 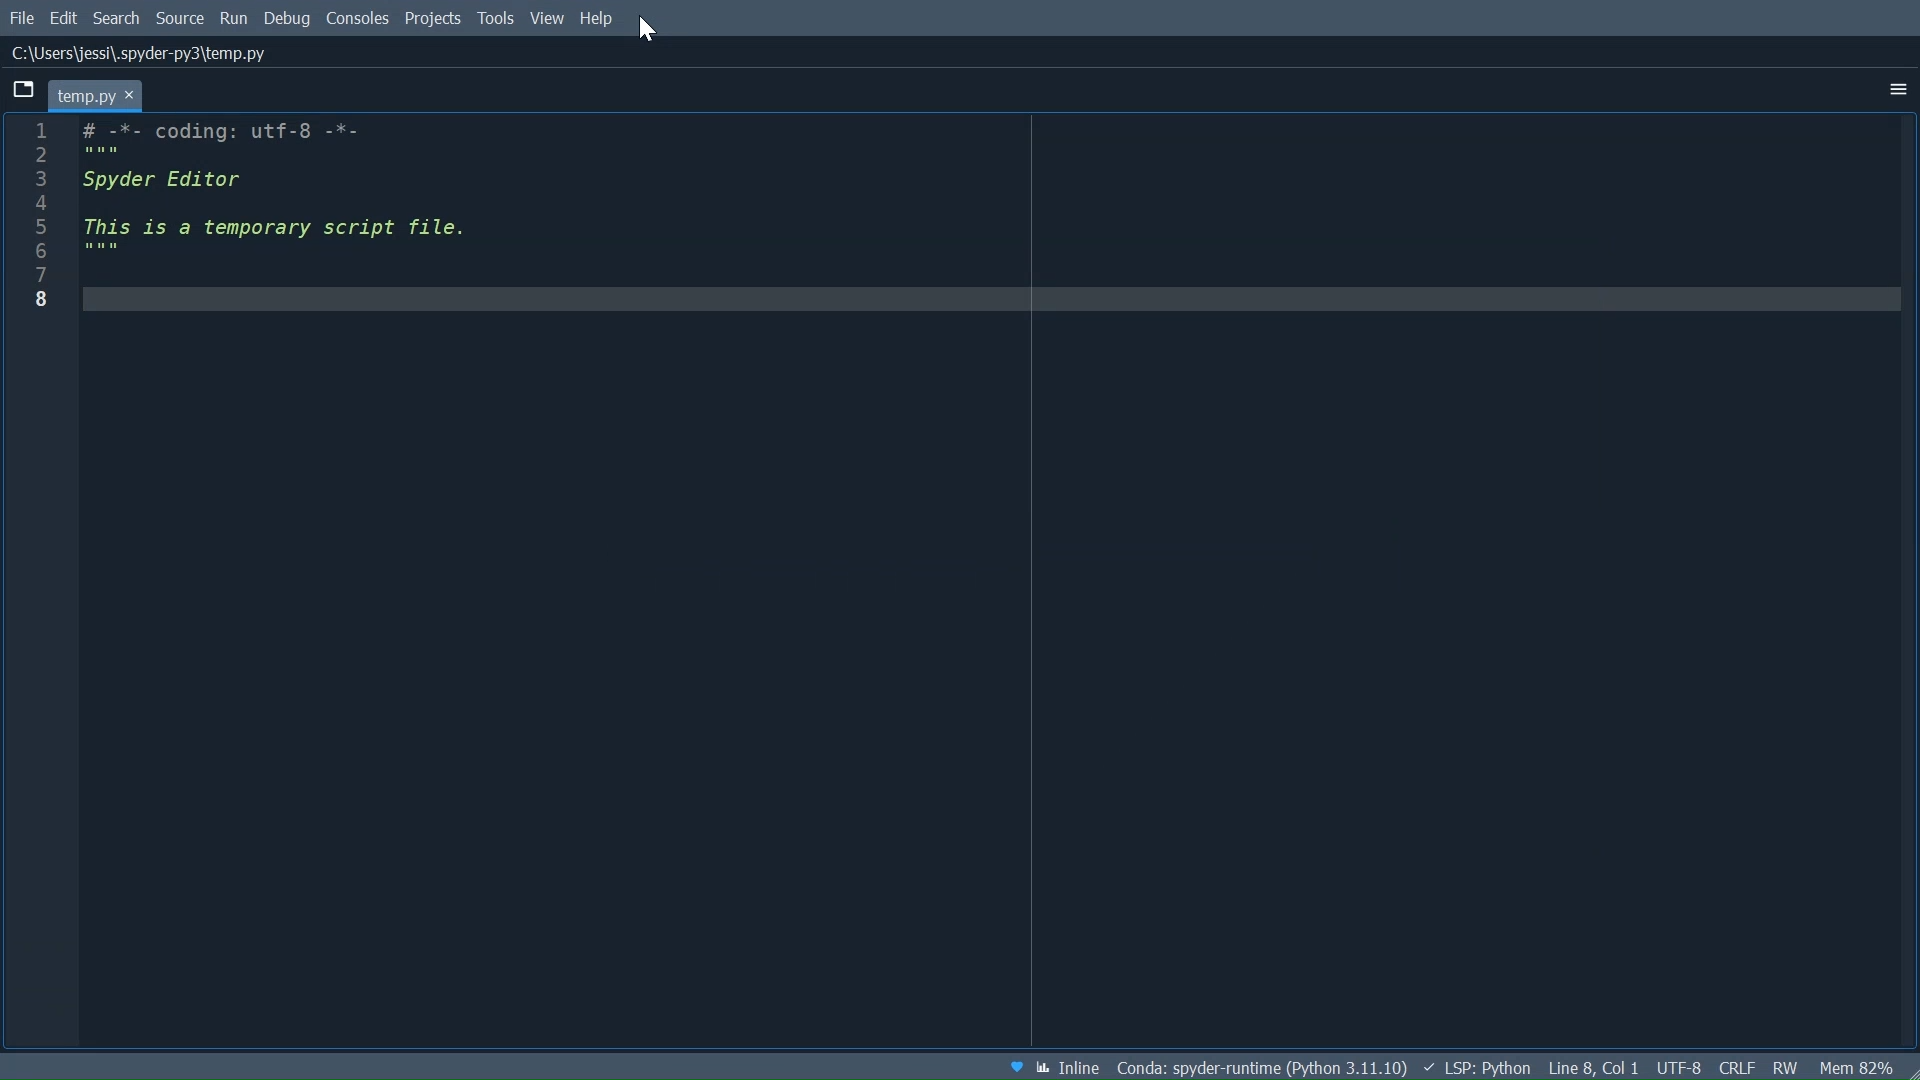 I want to click on Help Spyder, so click(x=1015, y=1064).